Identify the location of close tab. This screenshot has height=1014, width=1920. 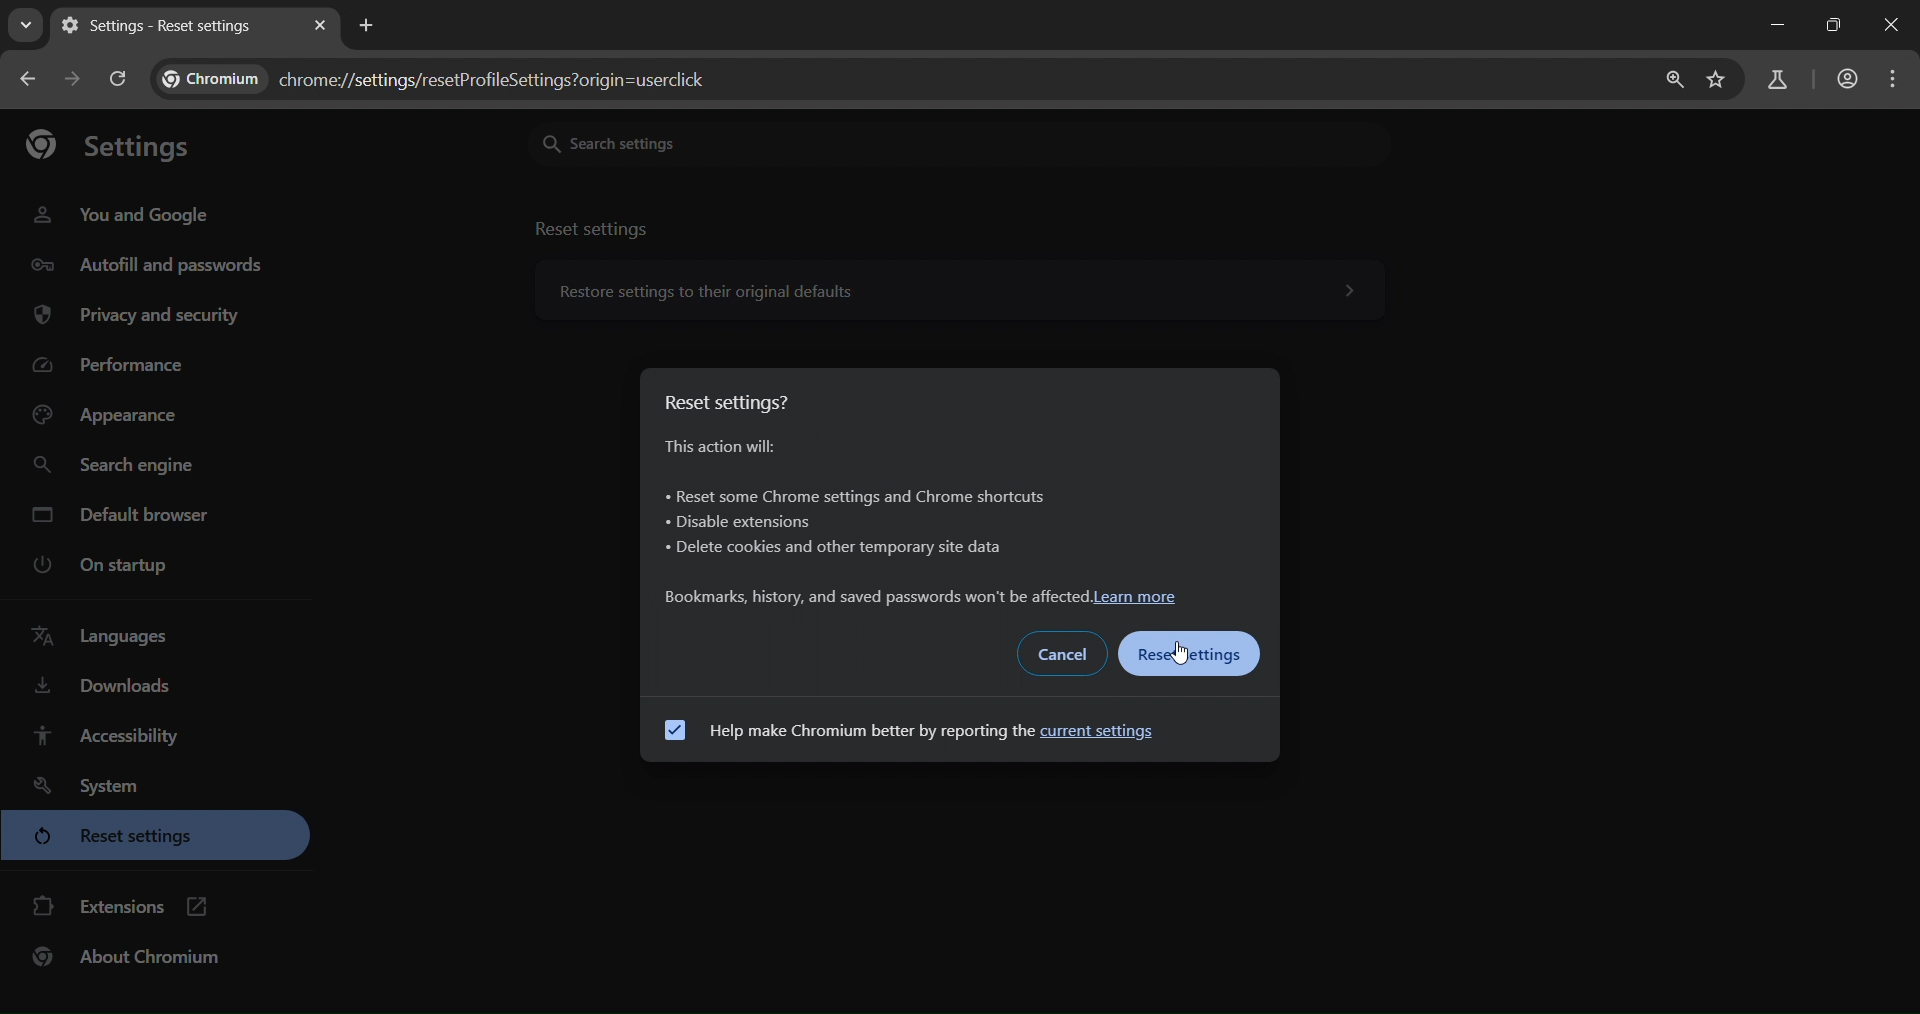
(323, 24).